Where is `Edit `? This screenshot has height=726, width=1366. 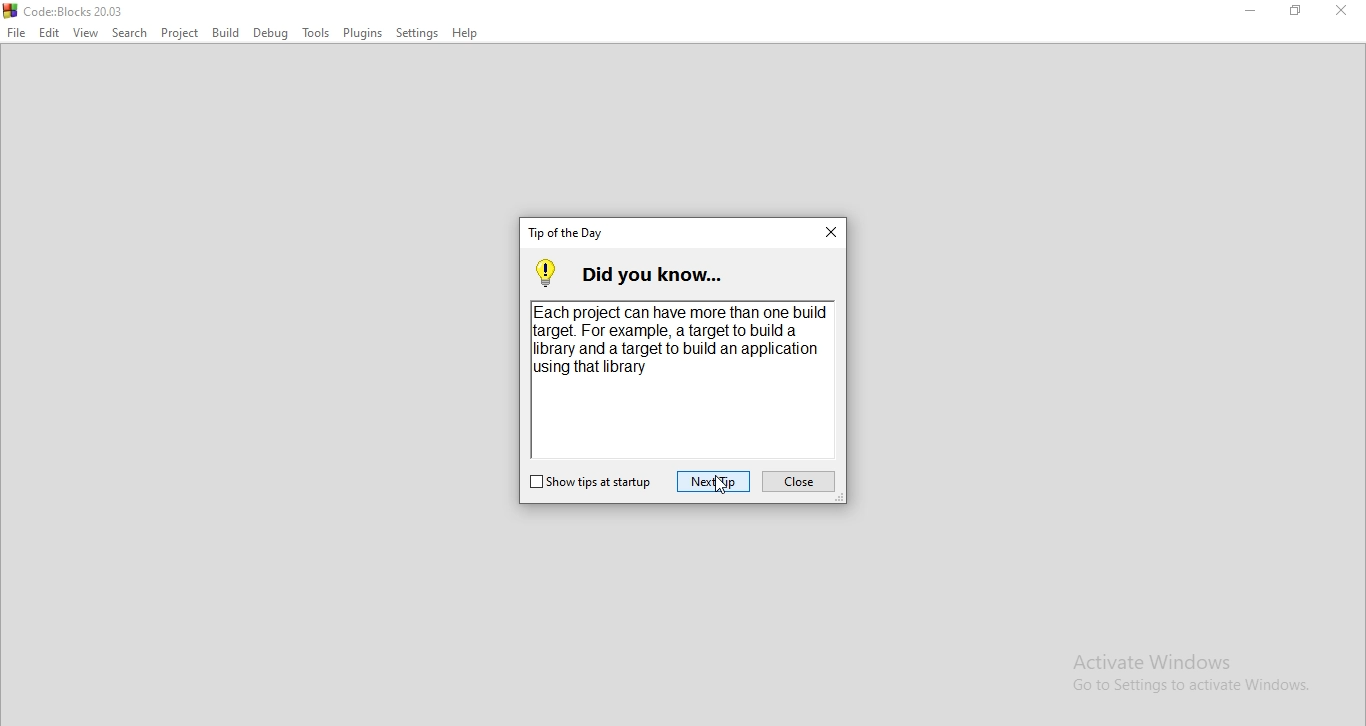
Edit  is located at coordinates (46, 33).